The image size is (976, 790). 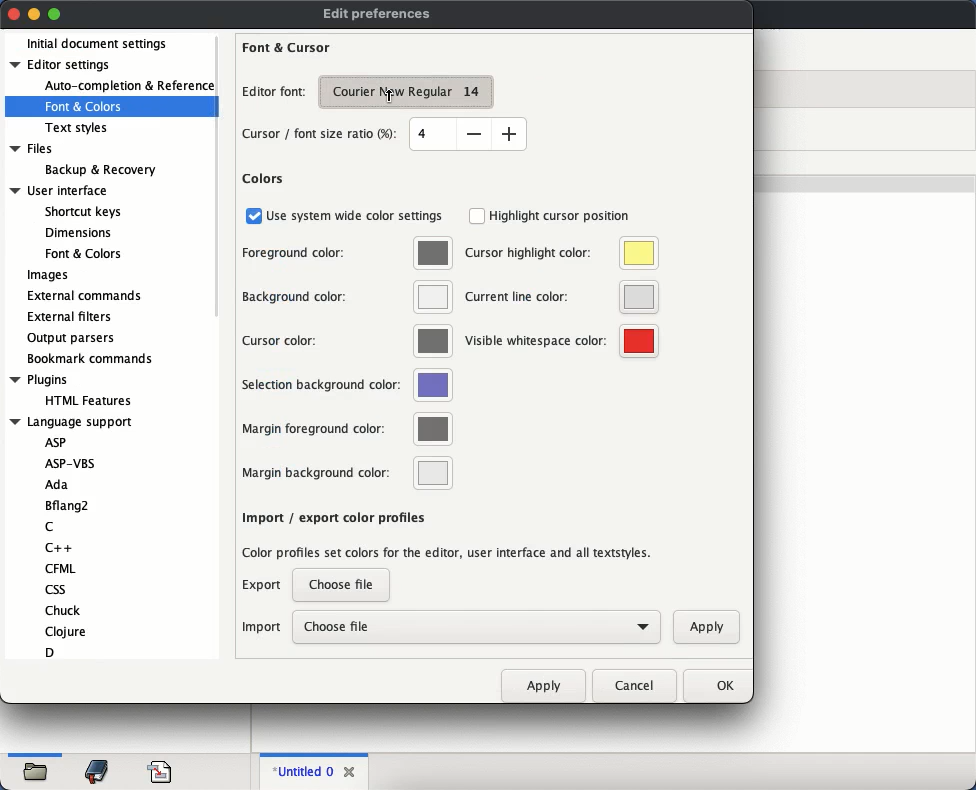 What do you see at coordinates (634, 686) in the screenshot?
I see `cancel` at bounding box center [634, 686].